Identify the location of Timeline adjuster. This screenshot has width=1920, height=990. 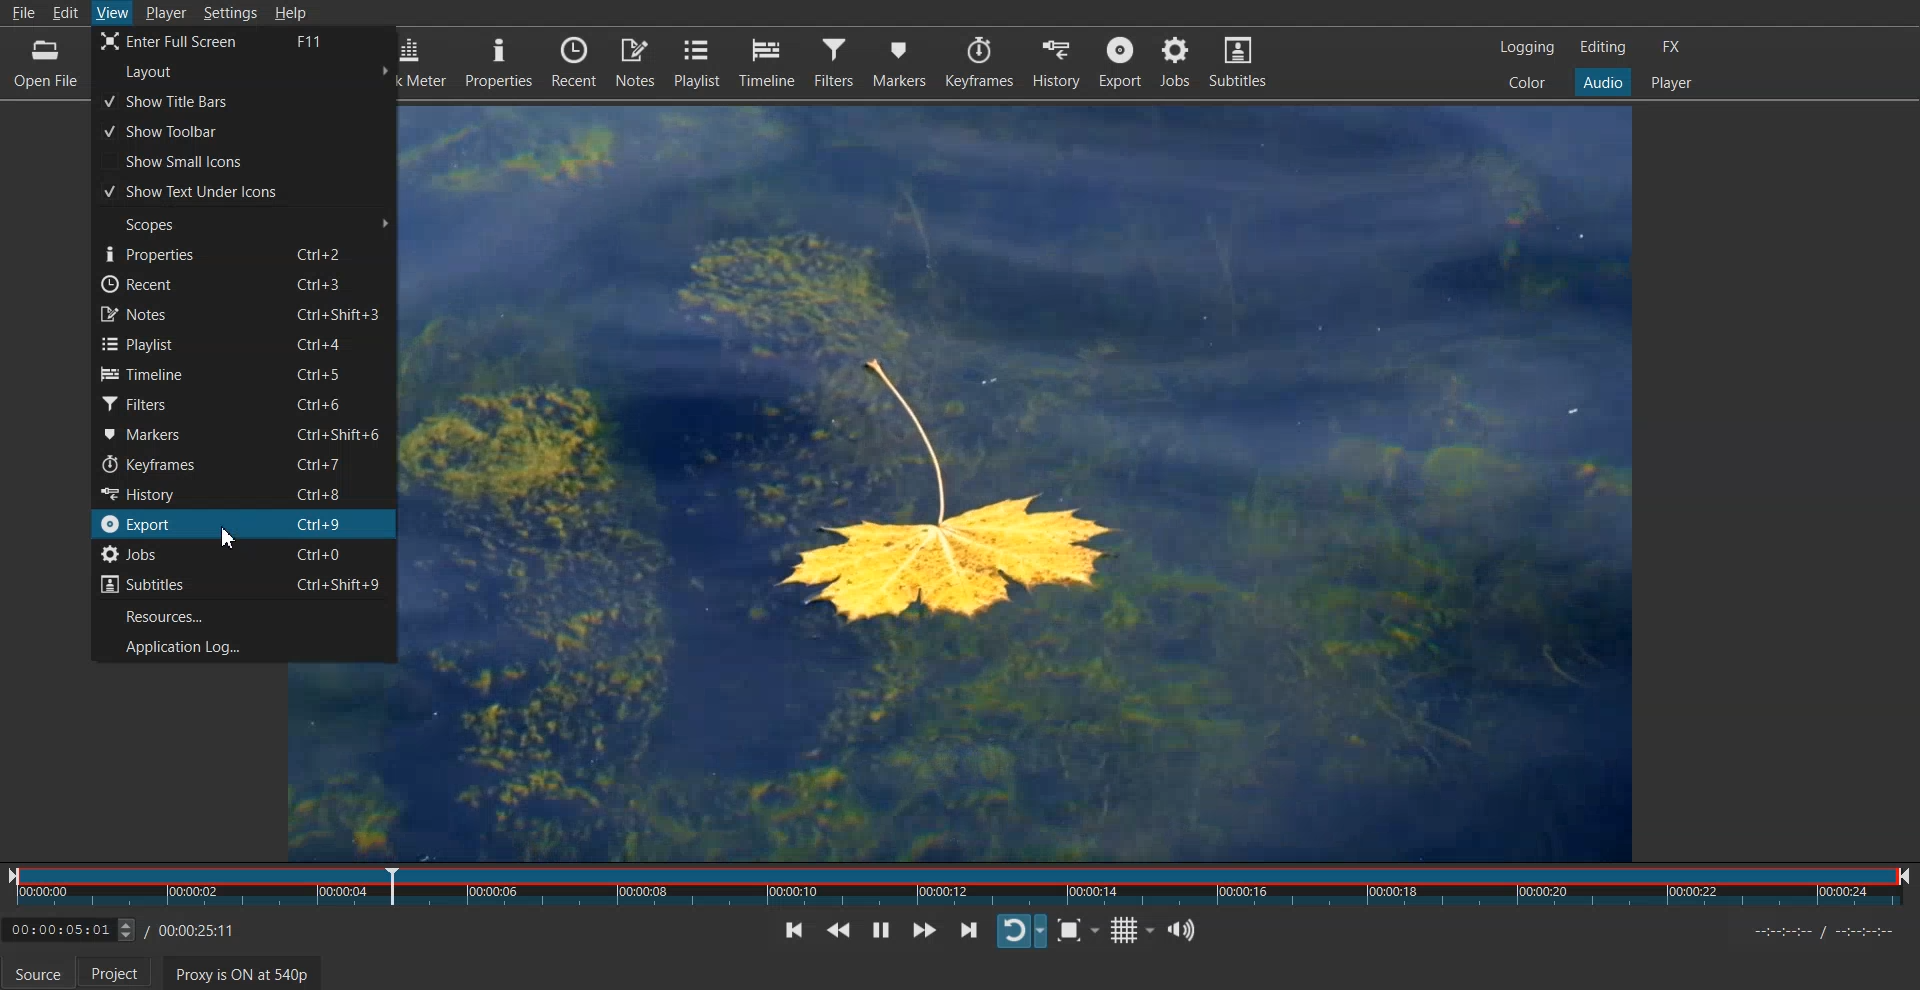
(125, 933).